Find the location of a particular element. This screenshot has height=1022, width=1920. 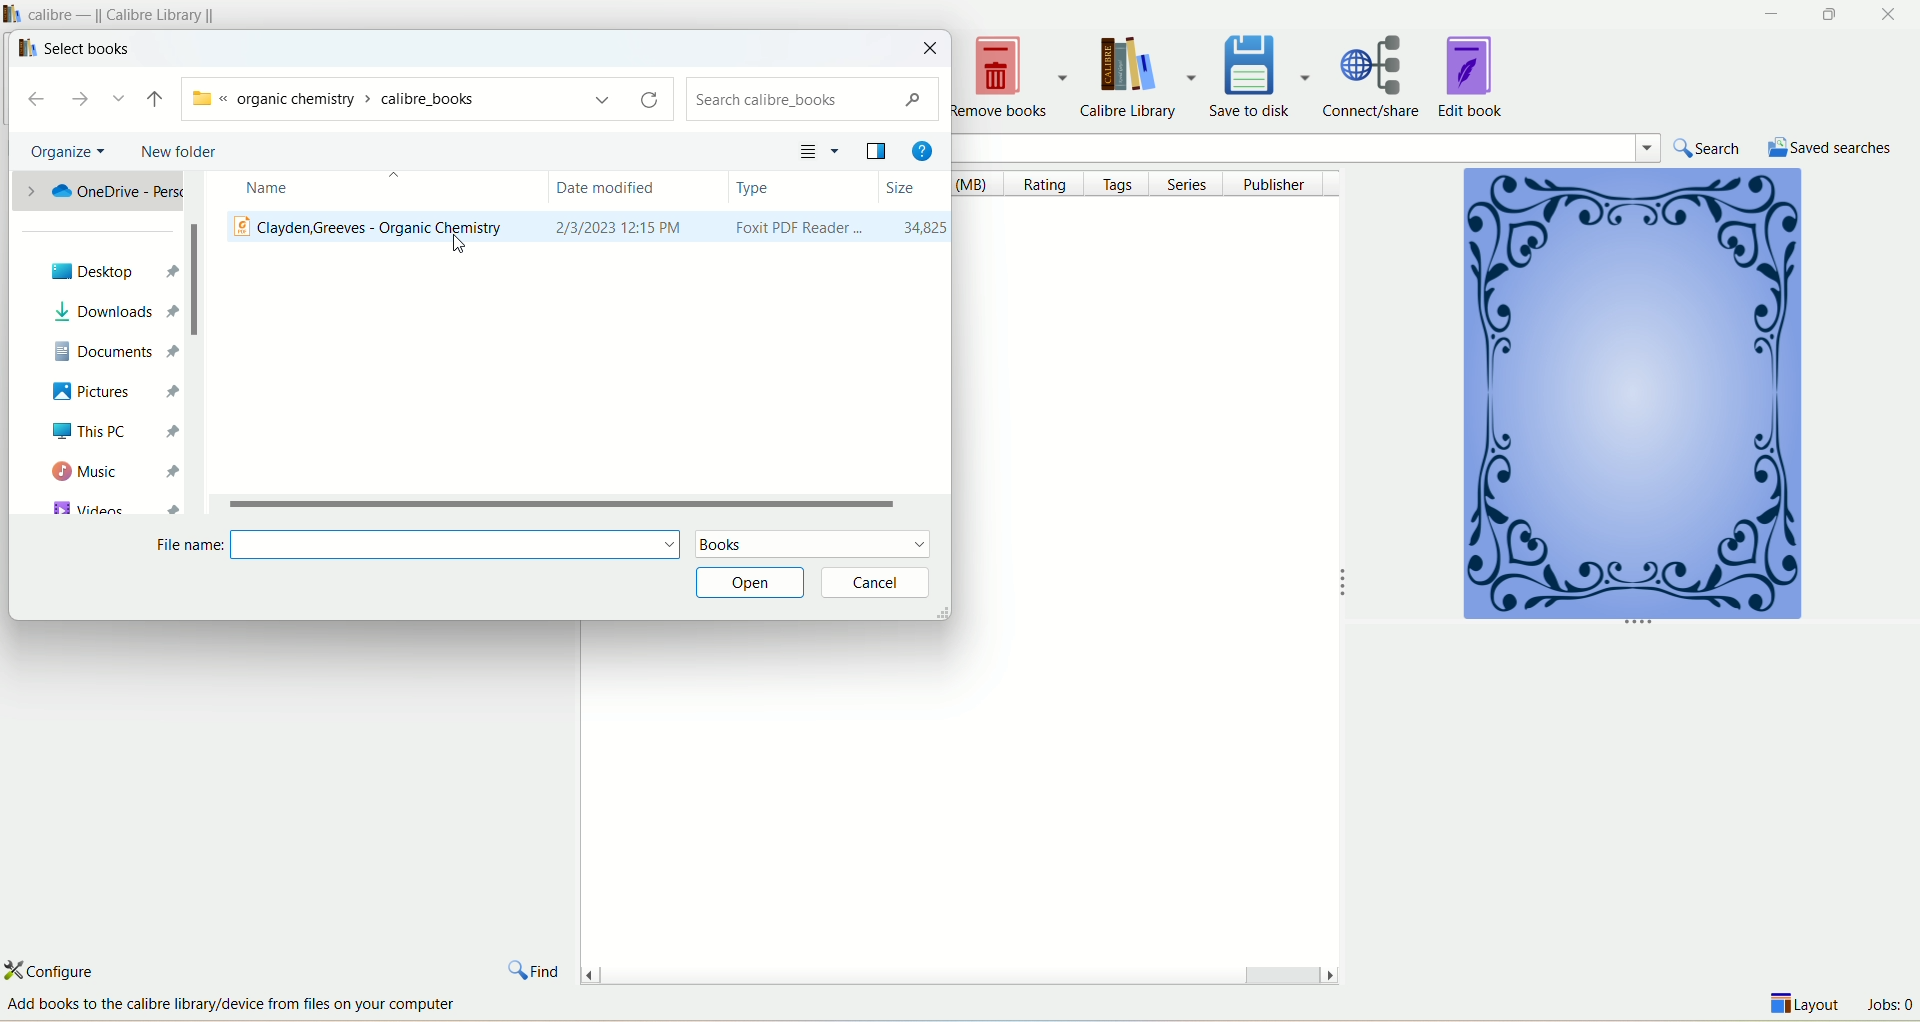

size is located at coordinates (913, 187).